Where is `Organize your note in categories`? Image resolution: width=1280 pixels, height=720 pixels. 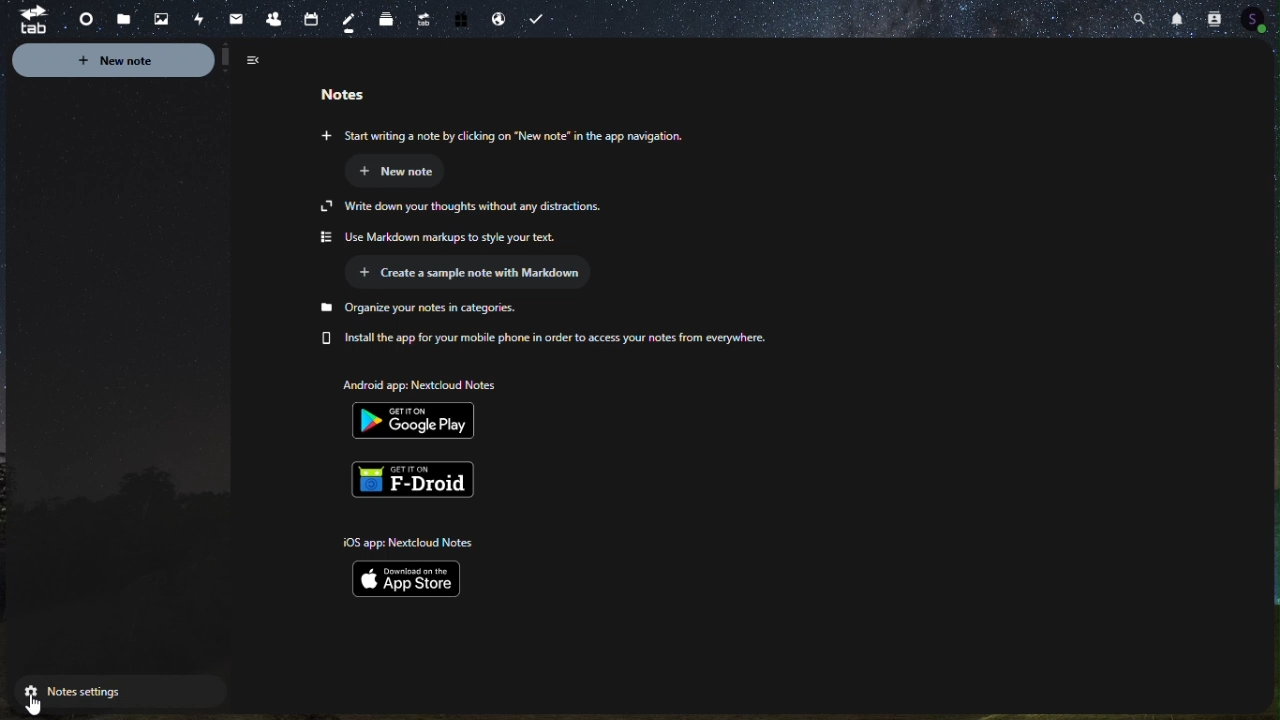
Organize your note in categories is located at coordinates (425, 305).